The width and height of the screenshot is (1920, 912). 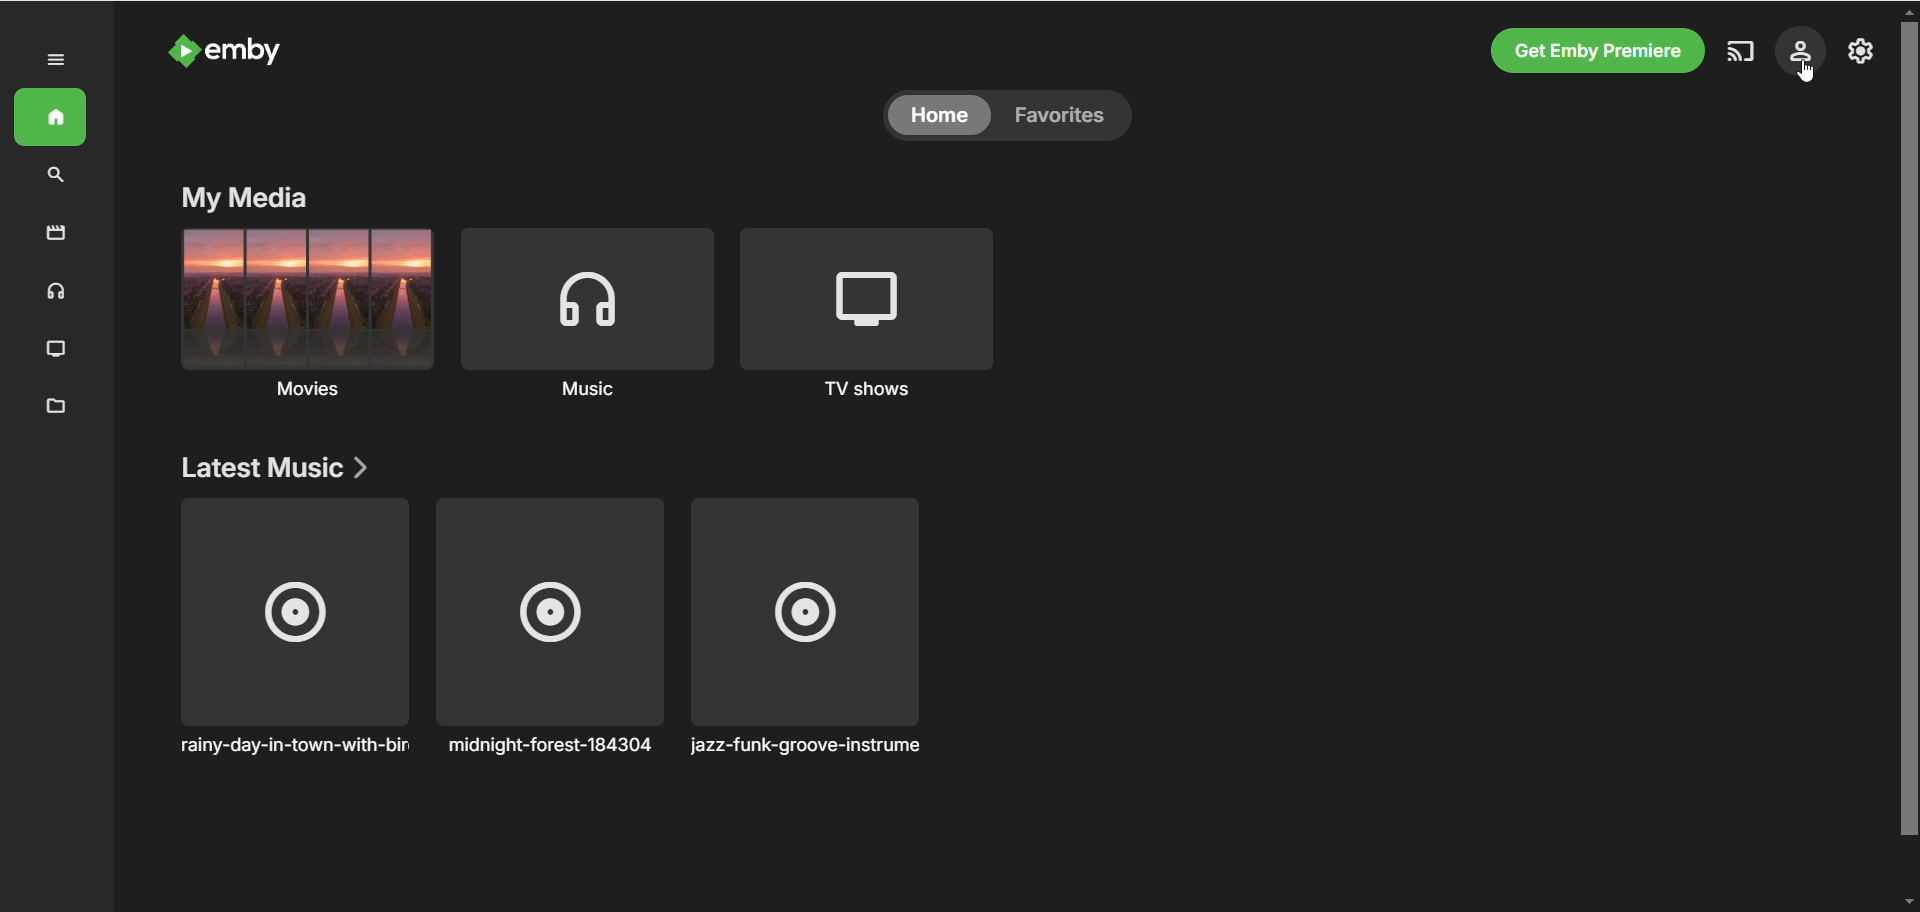 I want to click on emby, so click(x=253, y=53).